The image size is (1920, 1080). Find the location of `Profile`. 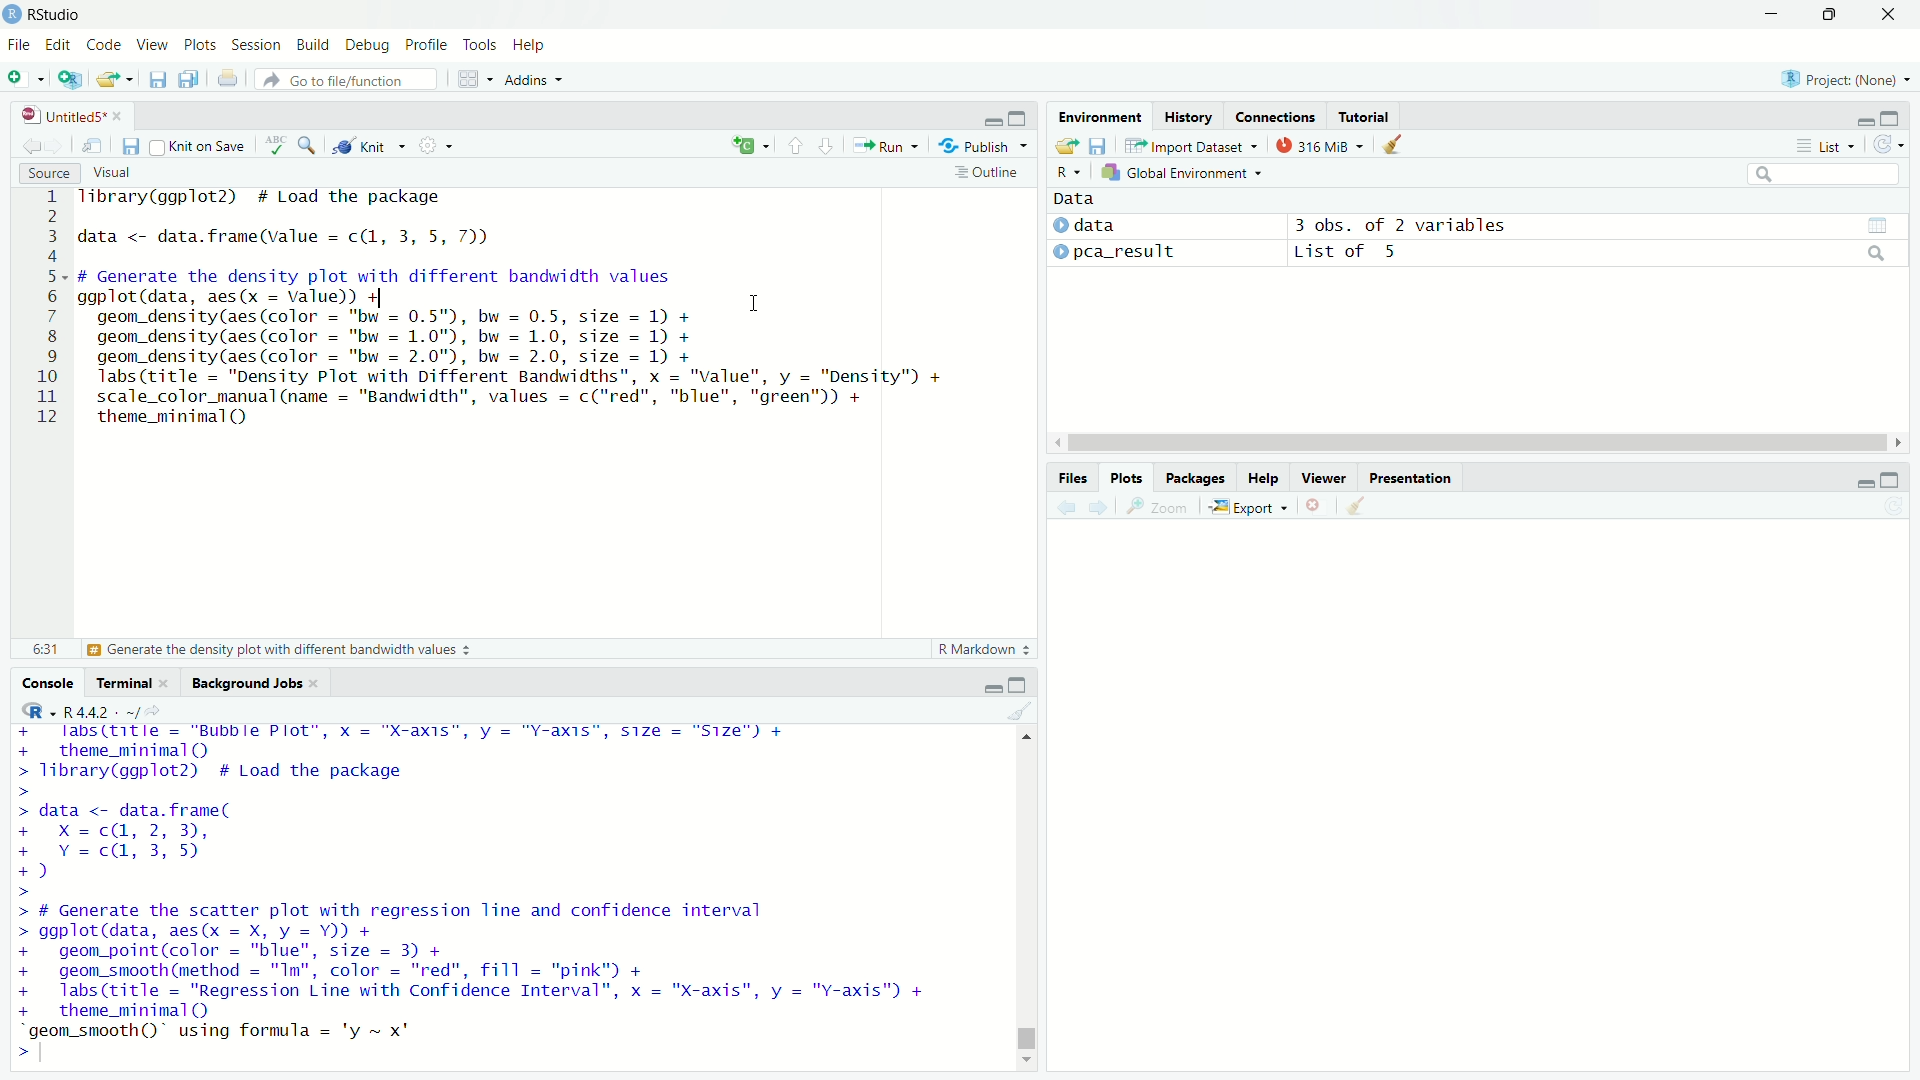

Profile is located at coordinates (426, 43).